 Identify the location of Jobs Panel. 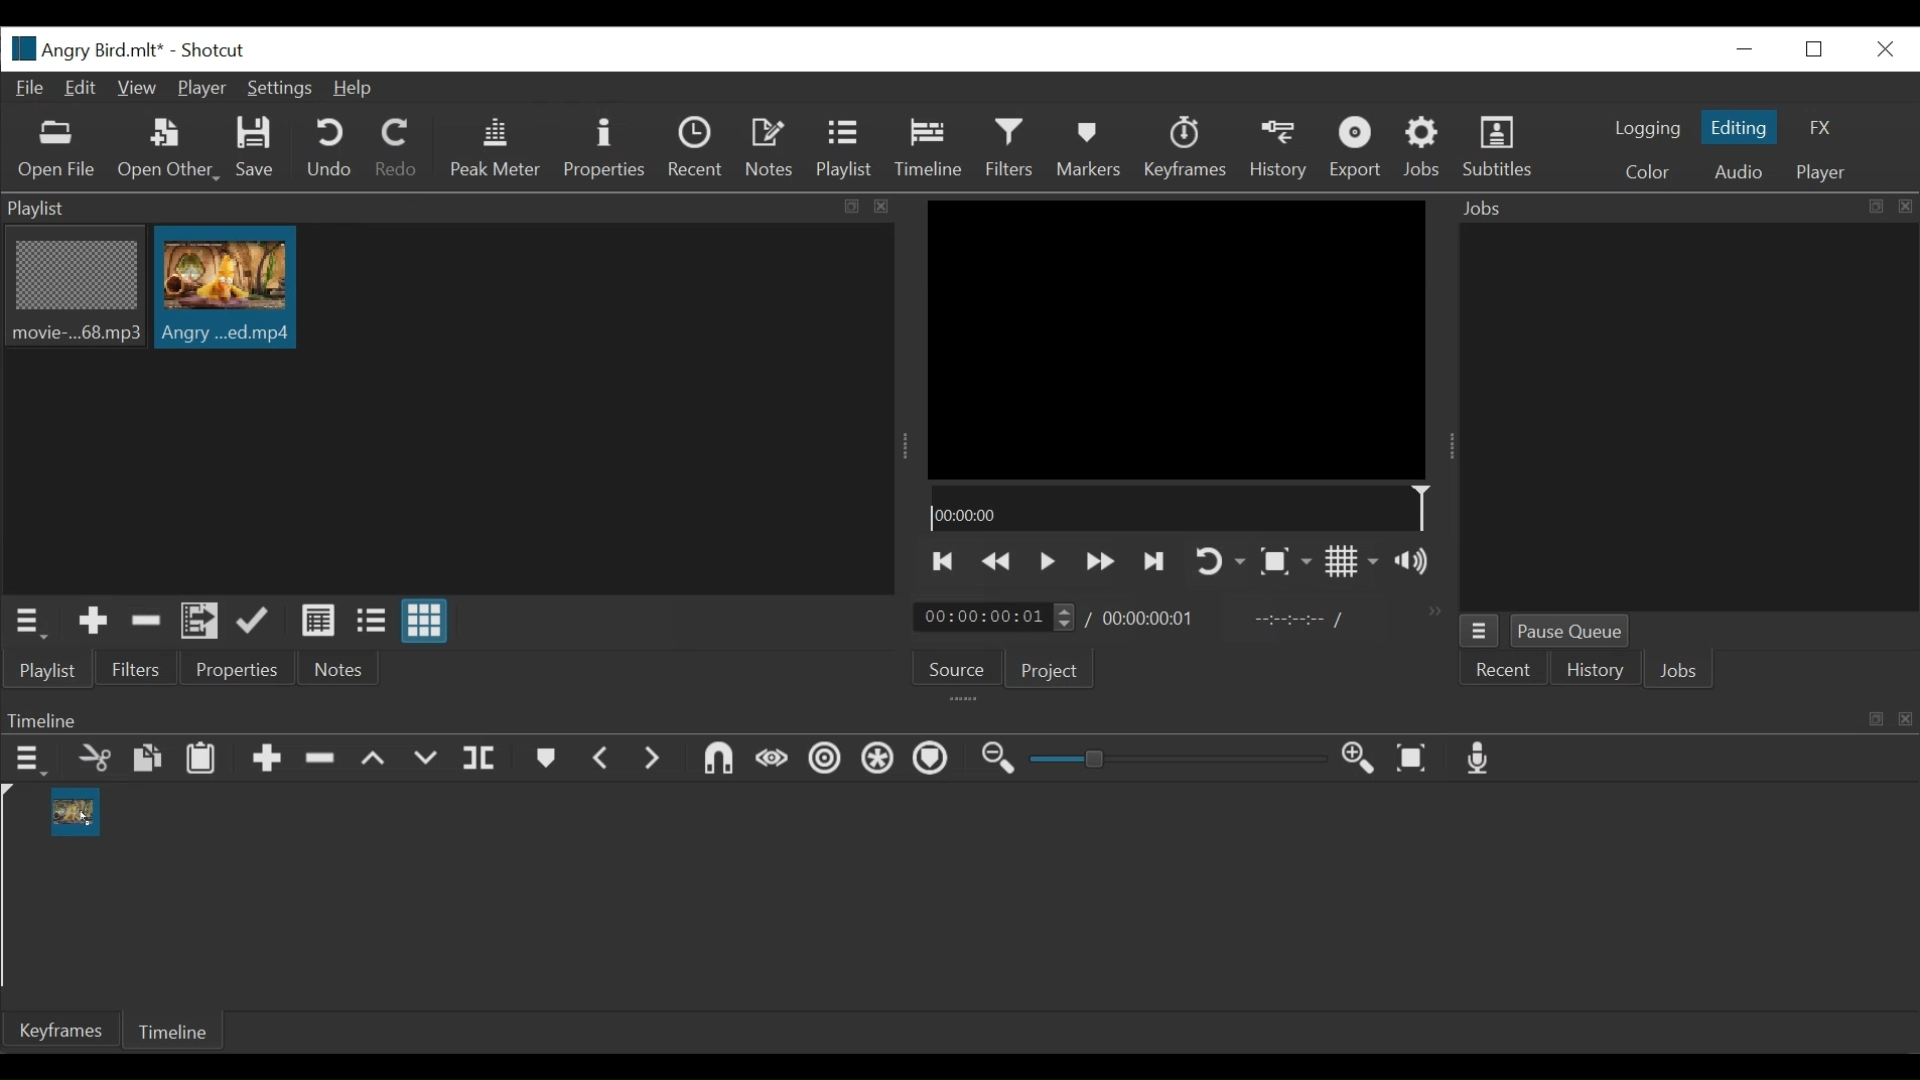
(1688, 420).